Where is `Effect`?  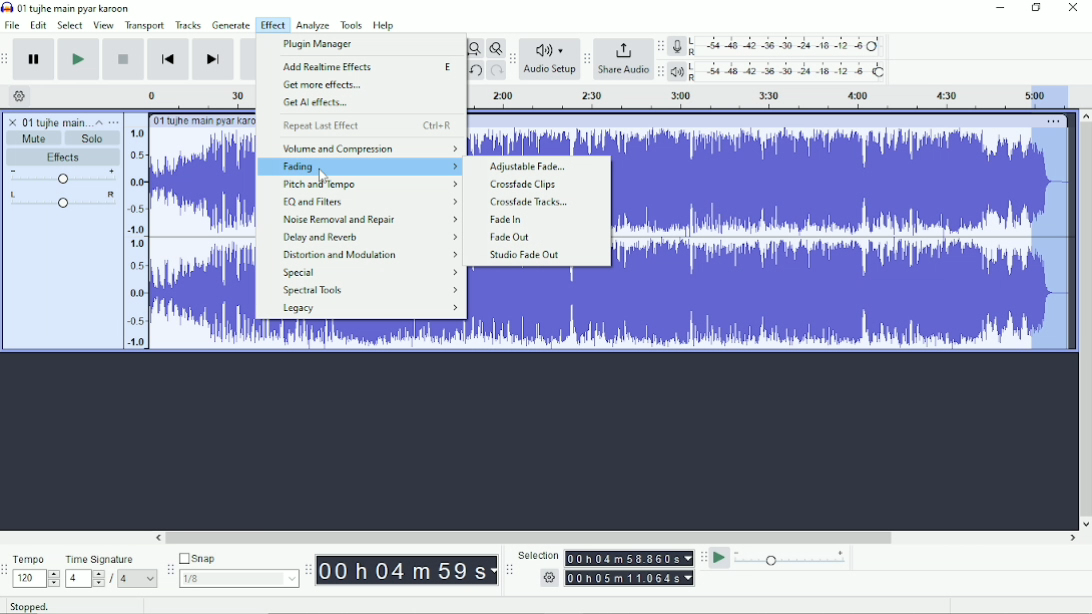
Effect is located at coordinates (274, 25).